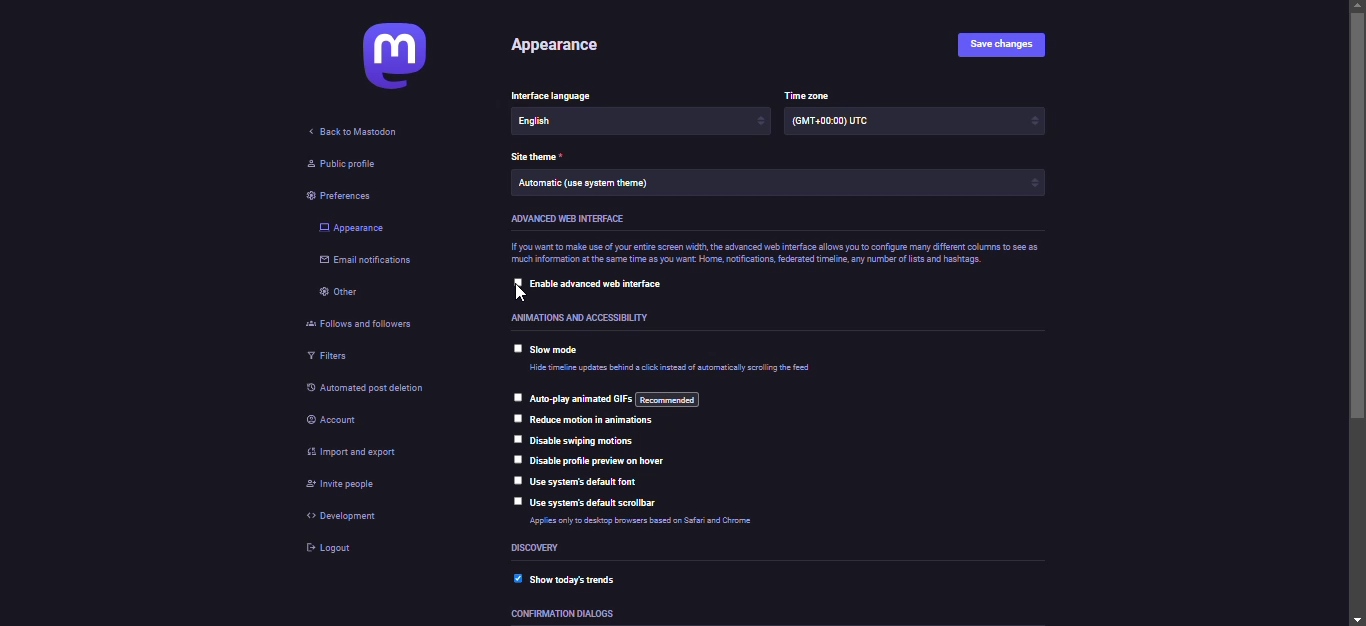 This screenshot has width=1366, height=626. What do you see at coordinates (645, 520) in the screenshot?
I see `Applies only to desktop browsers based on Safari and Chrome` at bounding box center [645, 520].